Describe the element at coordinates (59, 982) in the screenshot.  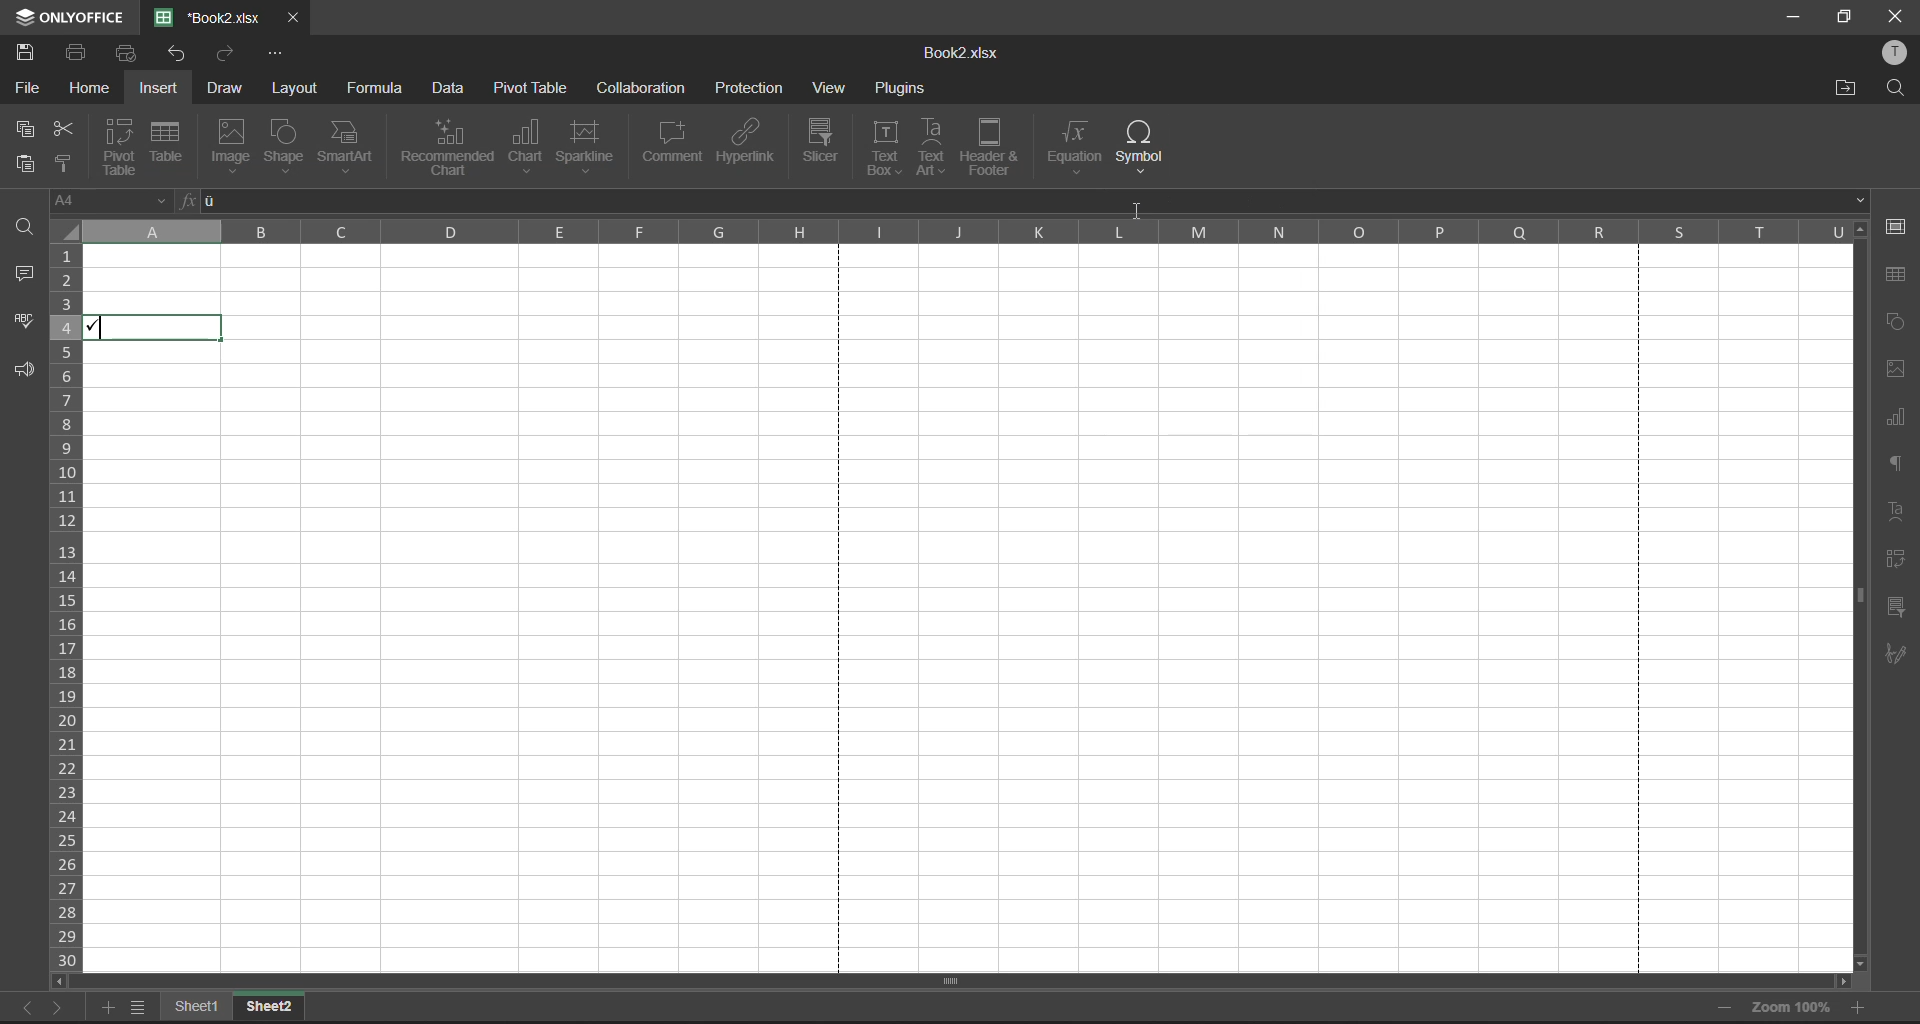
I see `scroll left` at that location.